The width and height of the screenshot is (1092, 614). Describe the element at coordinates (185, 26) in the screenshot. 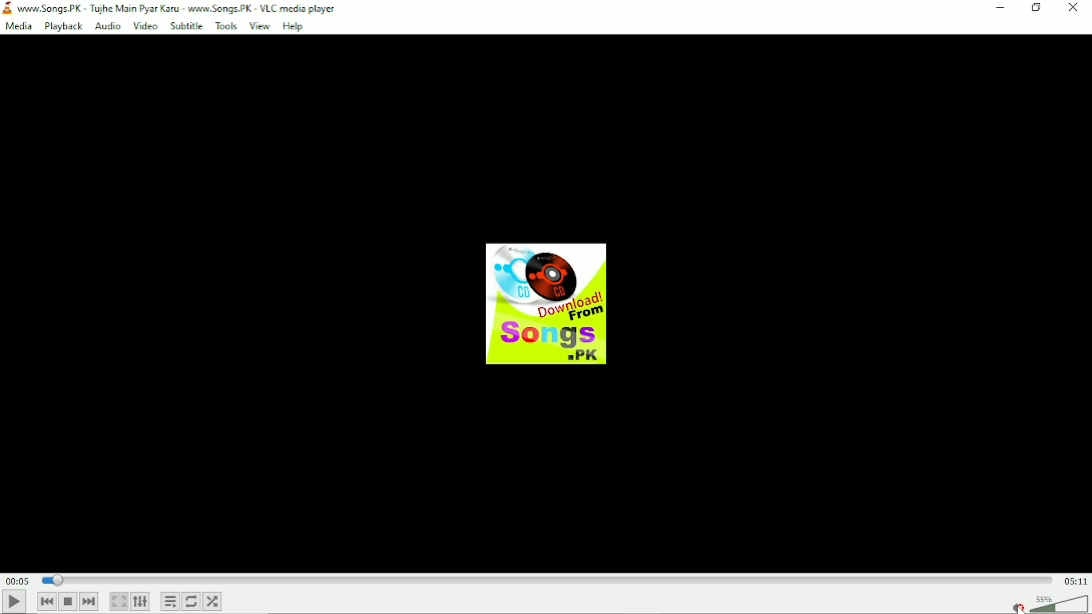

I see `Subtitle` at that location.